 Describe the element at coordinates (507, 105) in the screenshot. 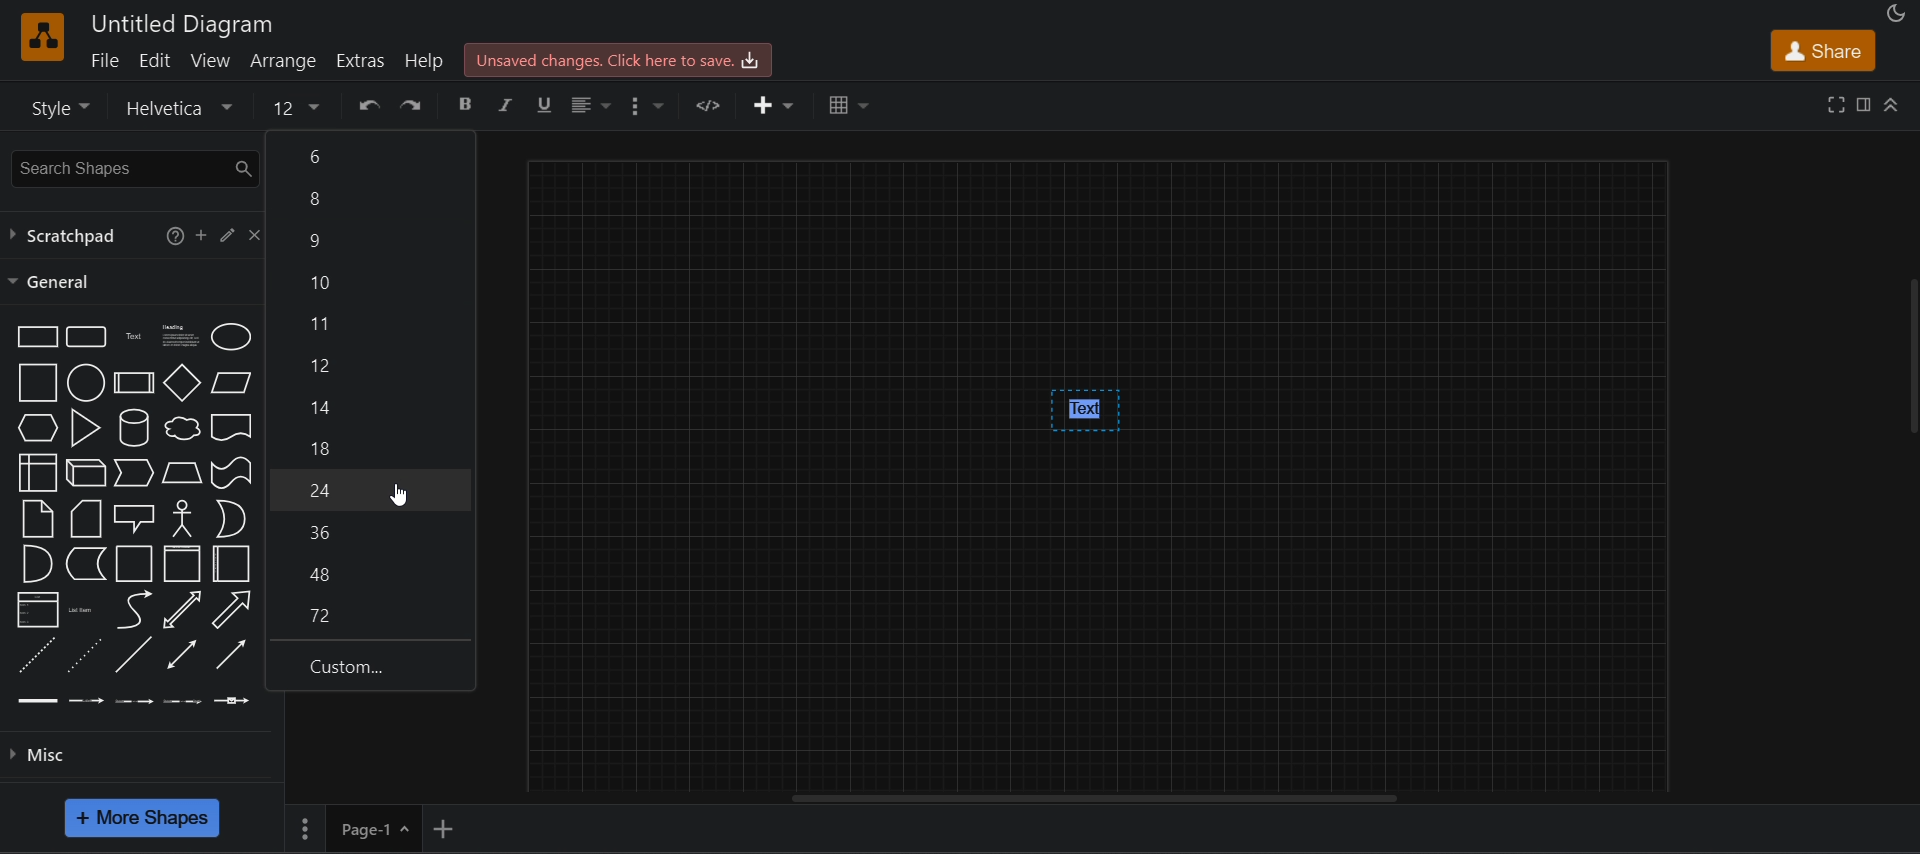

I see `italic` at that location.